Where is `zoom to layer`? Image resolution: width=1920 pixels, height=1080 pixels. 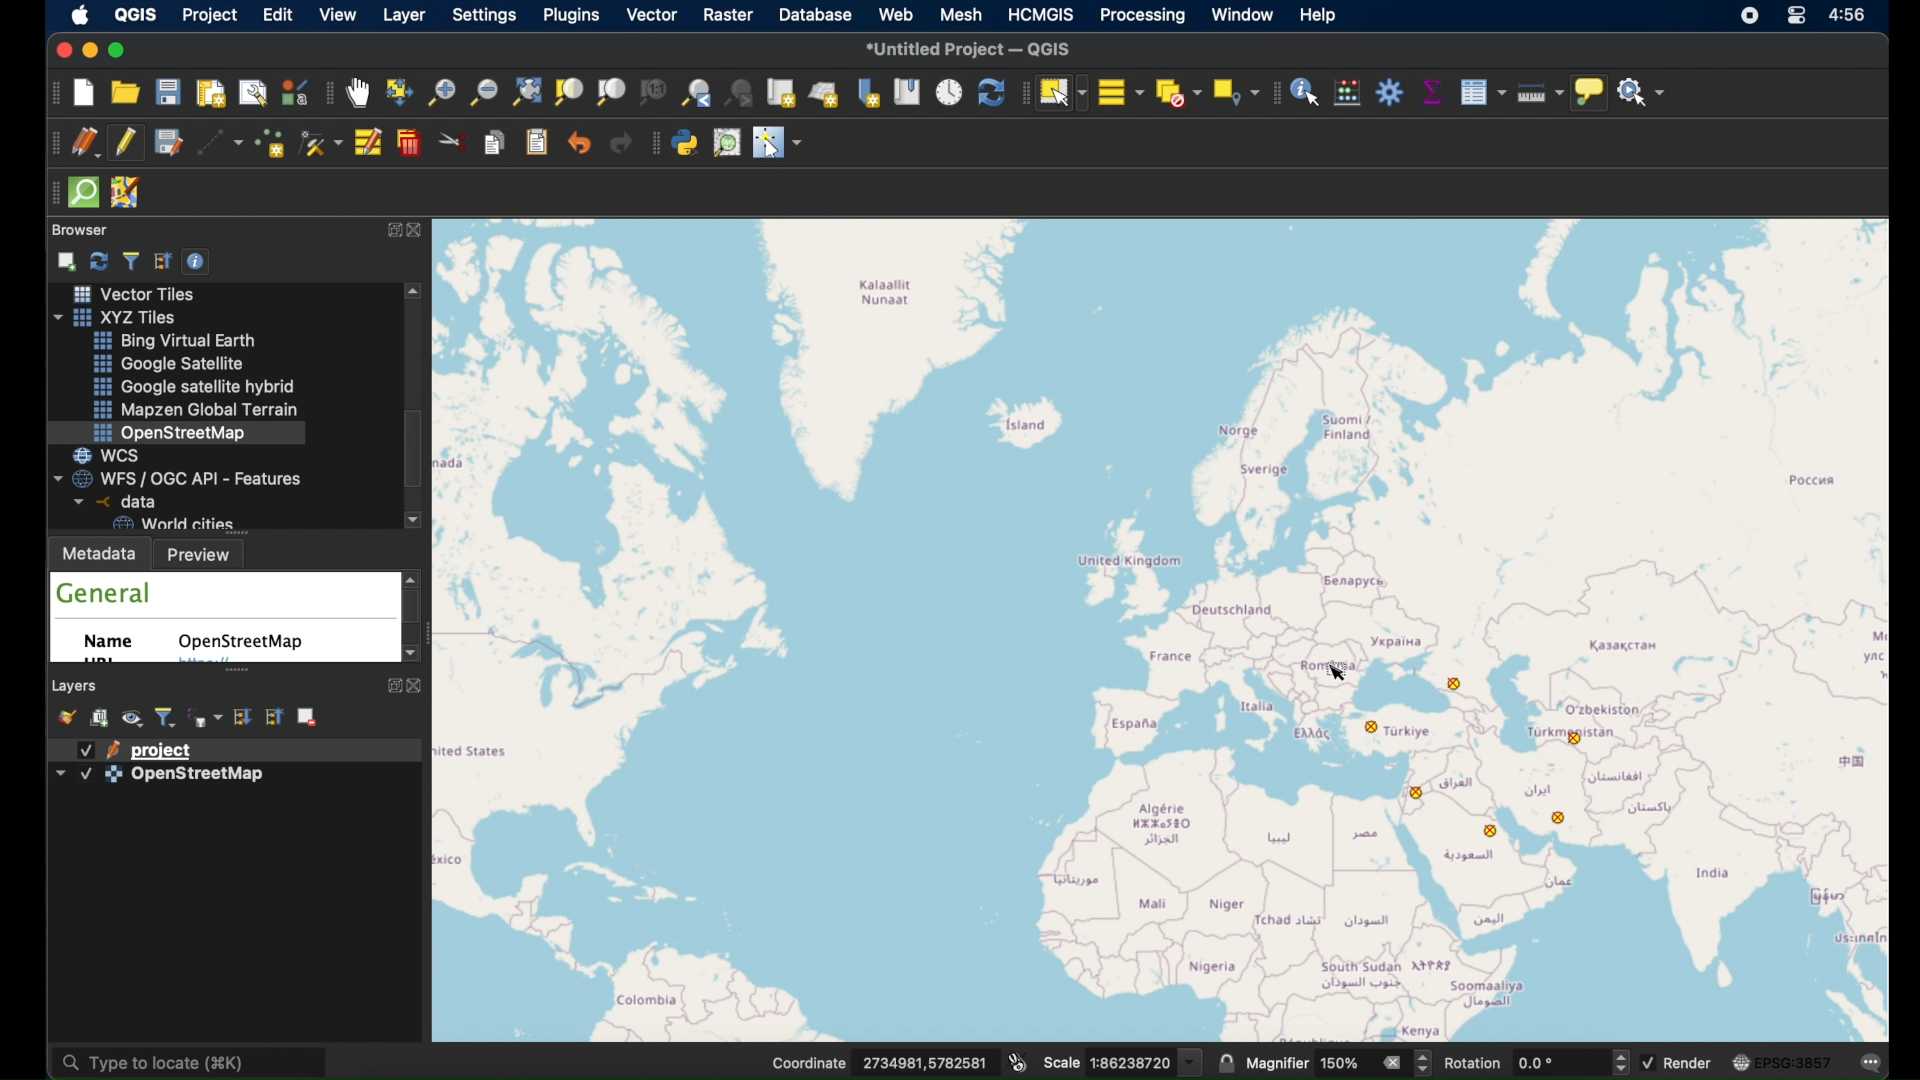 zoom to layer is located at coordinates (611, 93).